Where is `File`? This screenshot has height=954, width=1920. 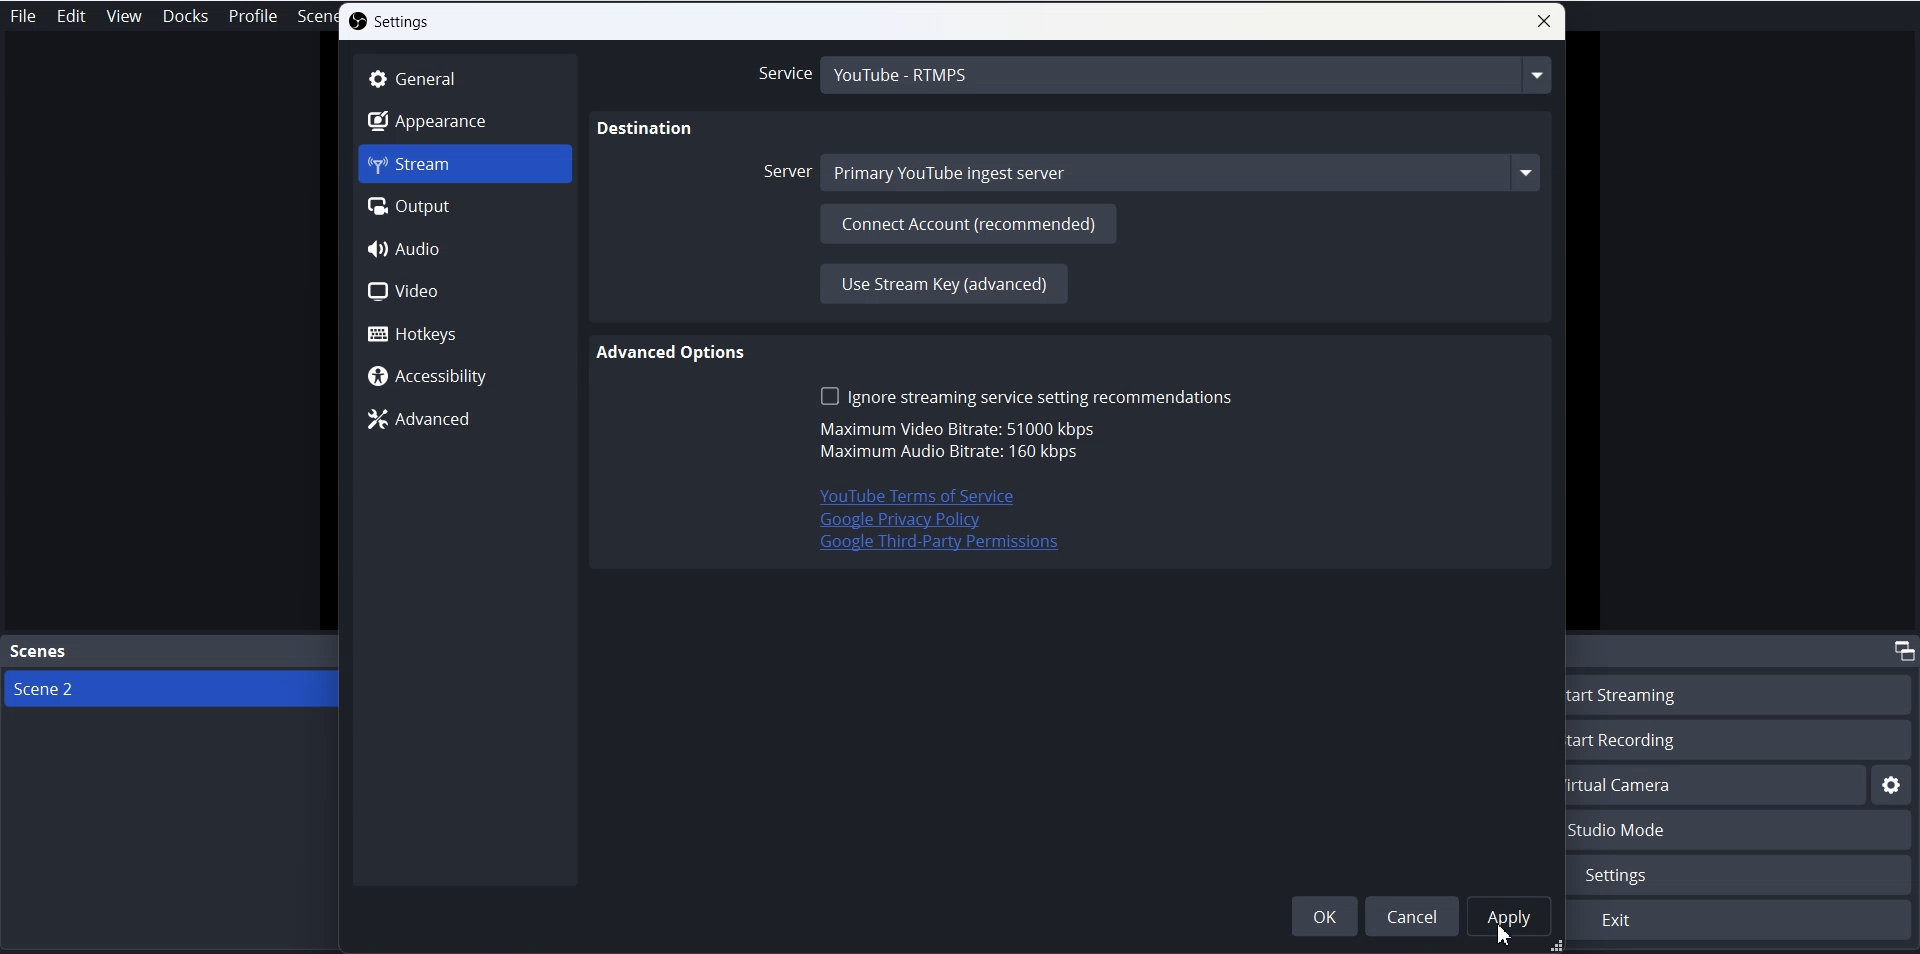 File is located at coordinates (26, 15).